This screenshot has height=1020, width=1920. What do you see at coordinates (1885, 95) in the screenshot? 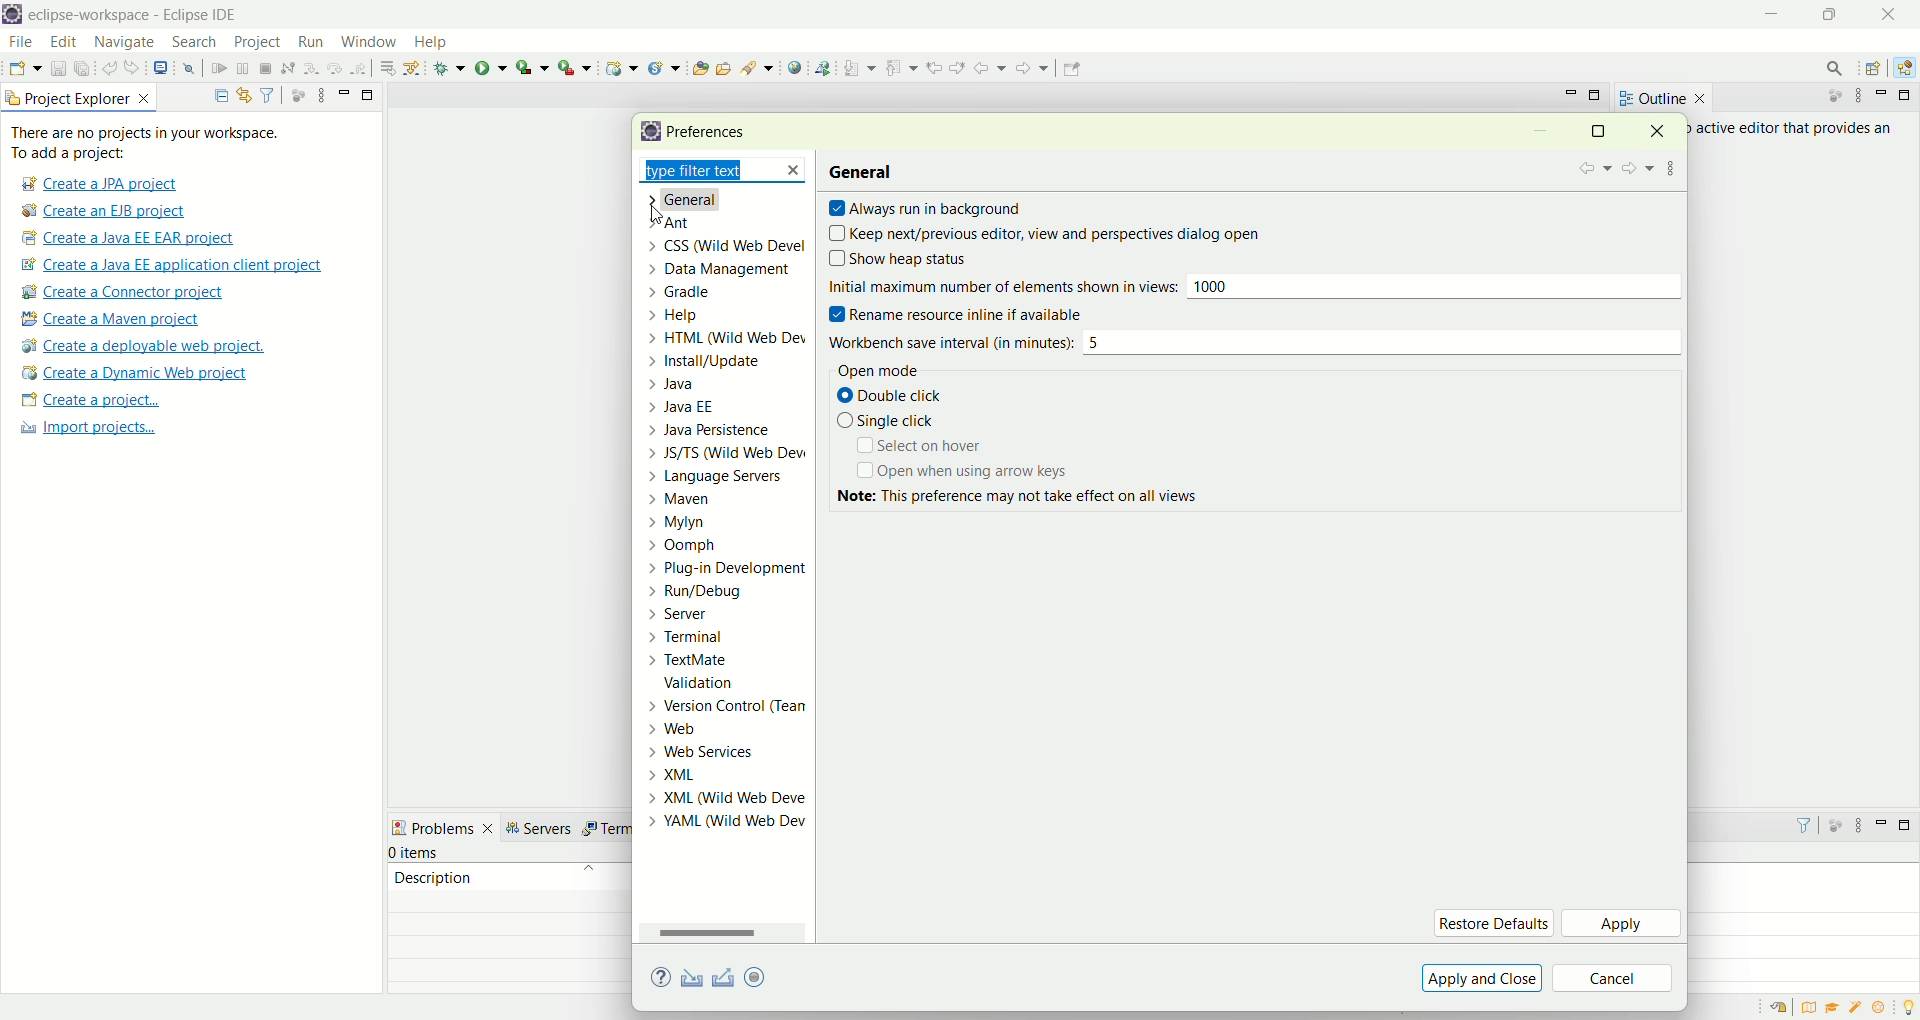
I see `minimize` at bounding box center [1885, 95].